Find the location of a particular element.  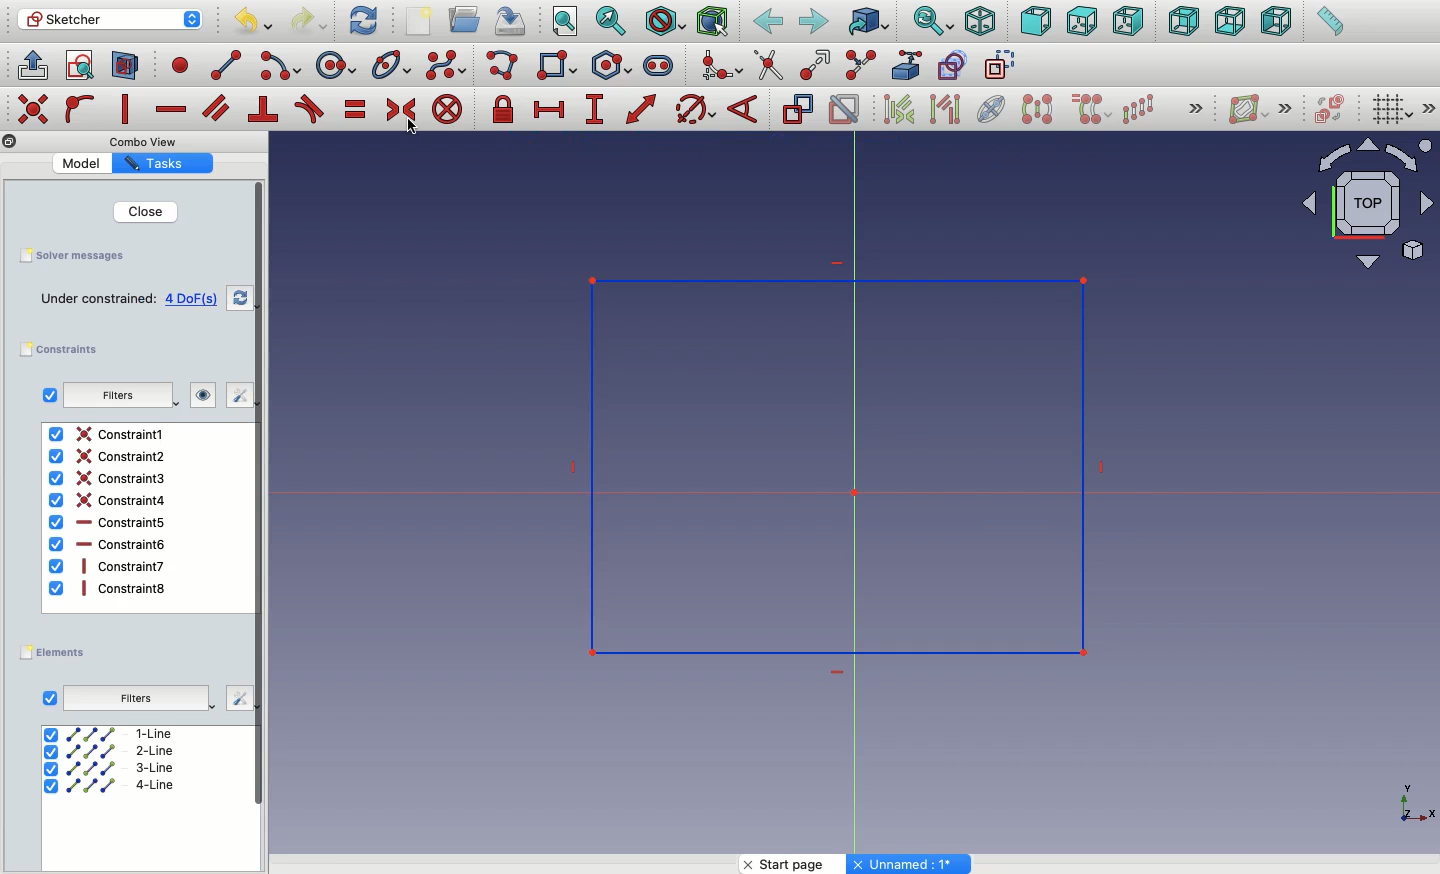

Toggle reference constraint is located at coordinates (797, 108).